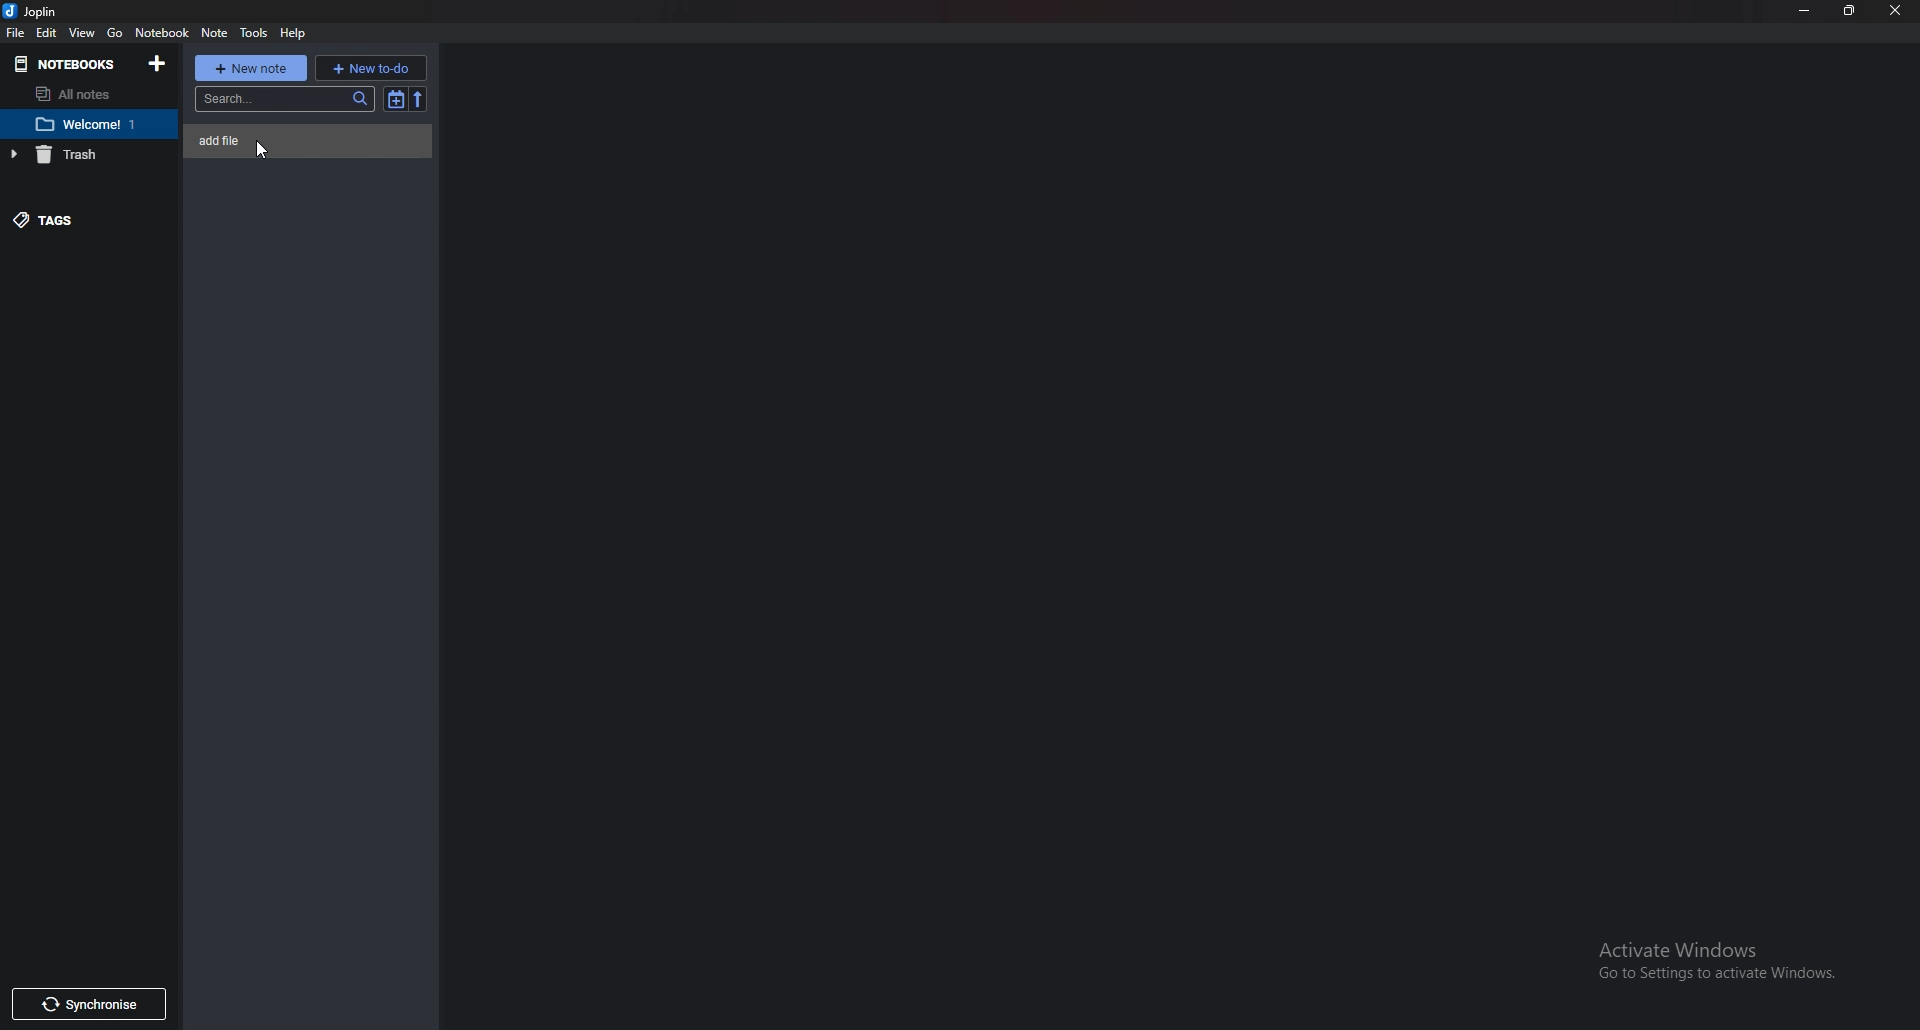 The height and width of the screenshot is (1030, 1920). Describe the element at coordinates (84, 32) in the screenshot. I see `View` at that location.